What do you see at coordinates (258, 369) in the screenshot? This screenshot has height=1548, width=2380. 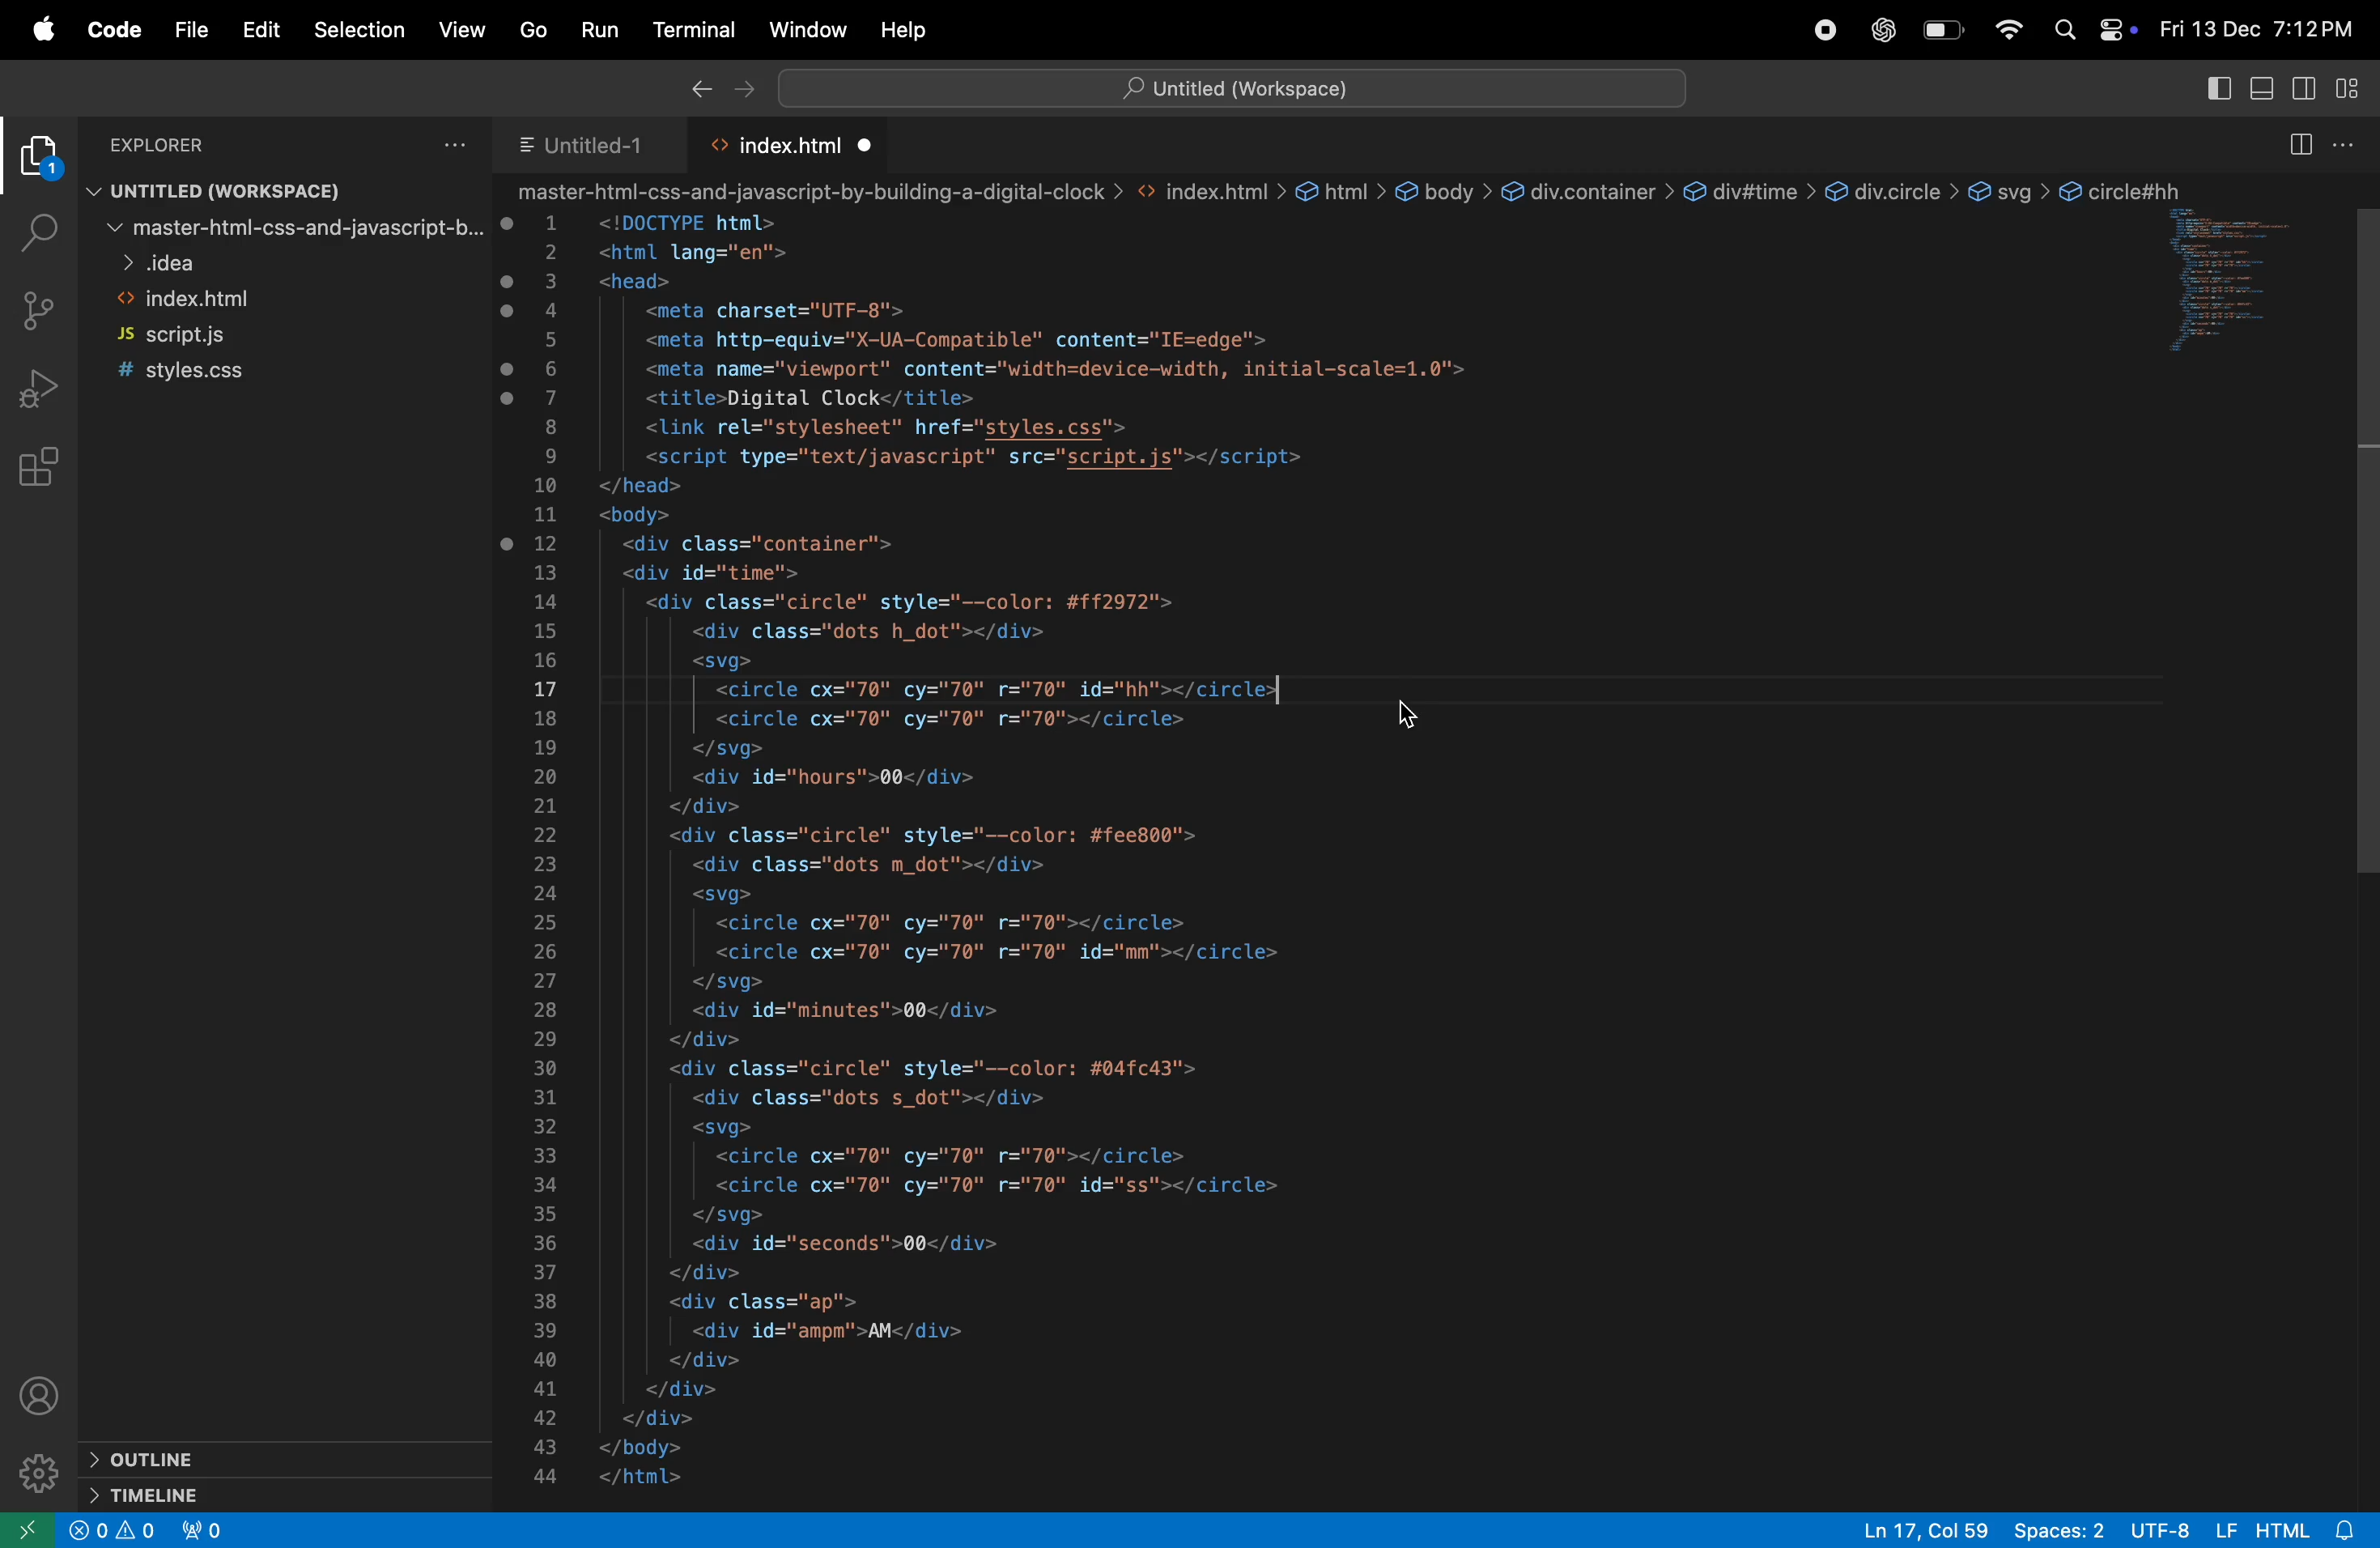 I see `style.css` at bounding box center [258, 369].